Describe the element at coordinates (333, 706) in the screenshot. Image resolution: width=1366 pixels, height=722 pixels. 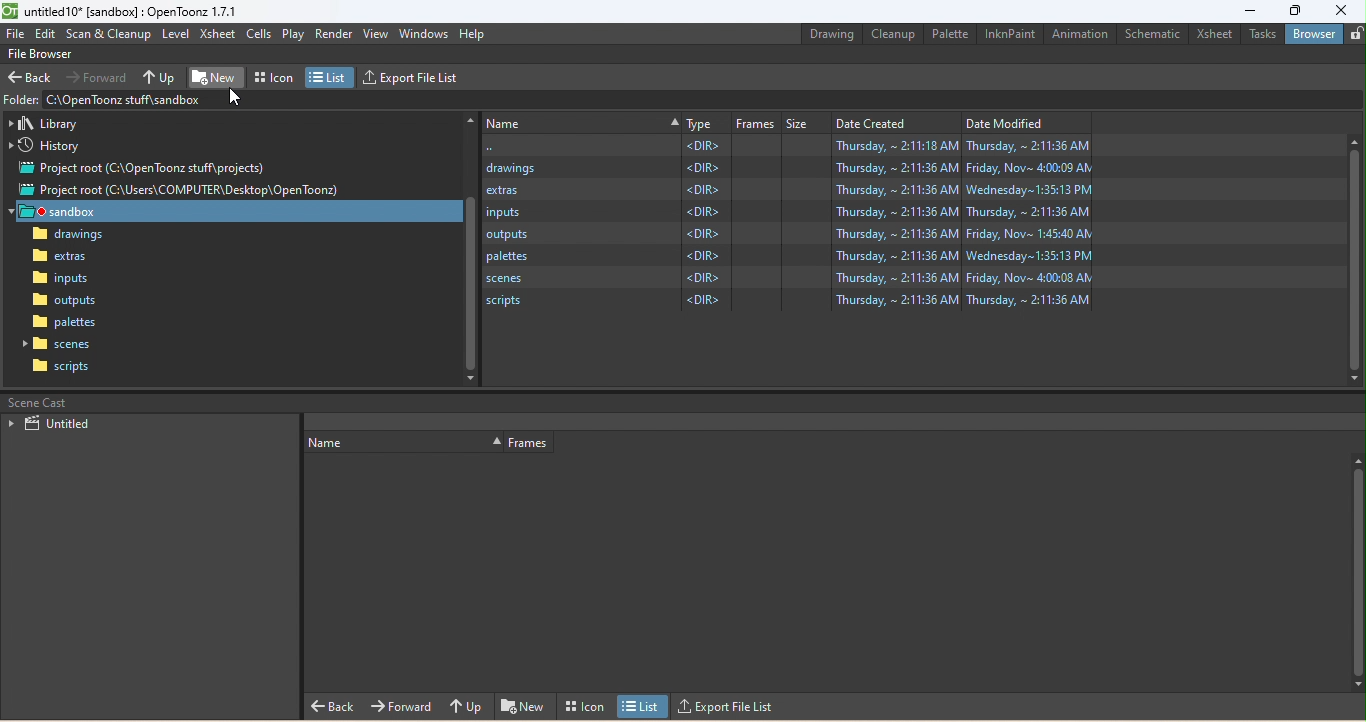
I see `Back` at that location.